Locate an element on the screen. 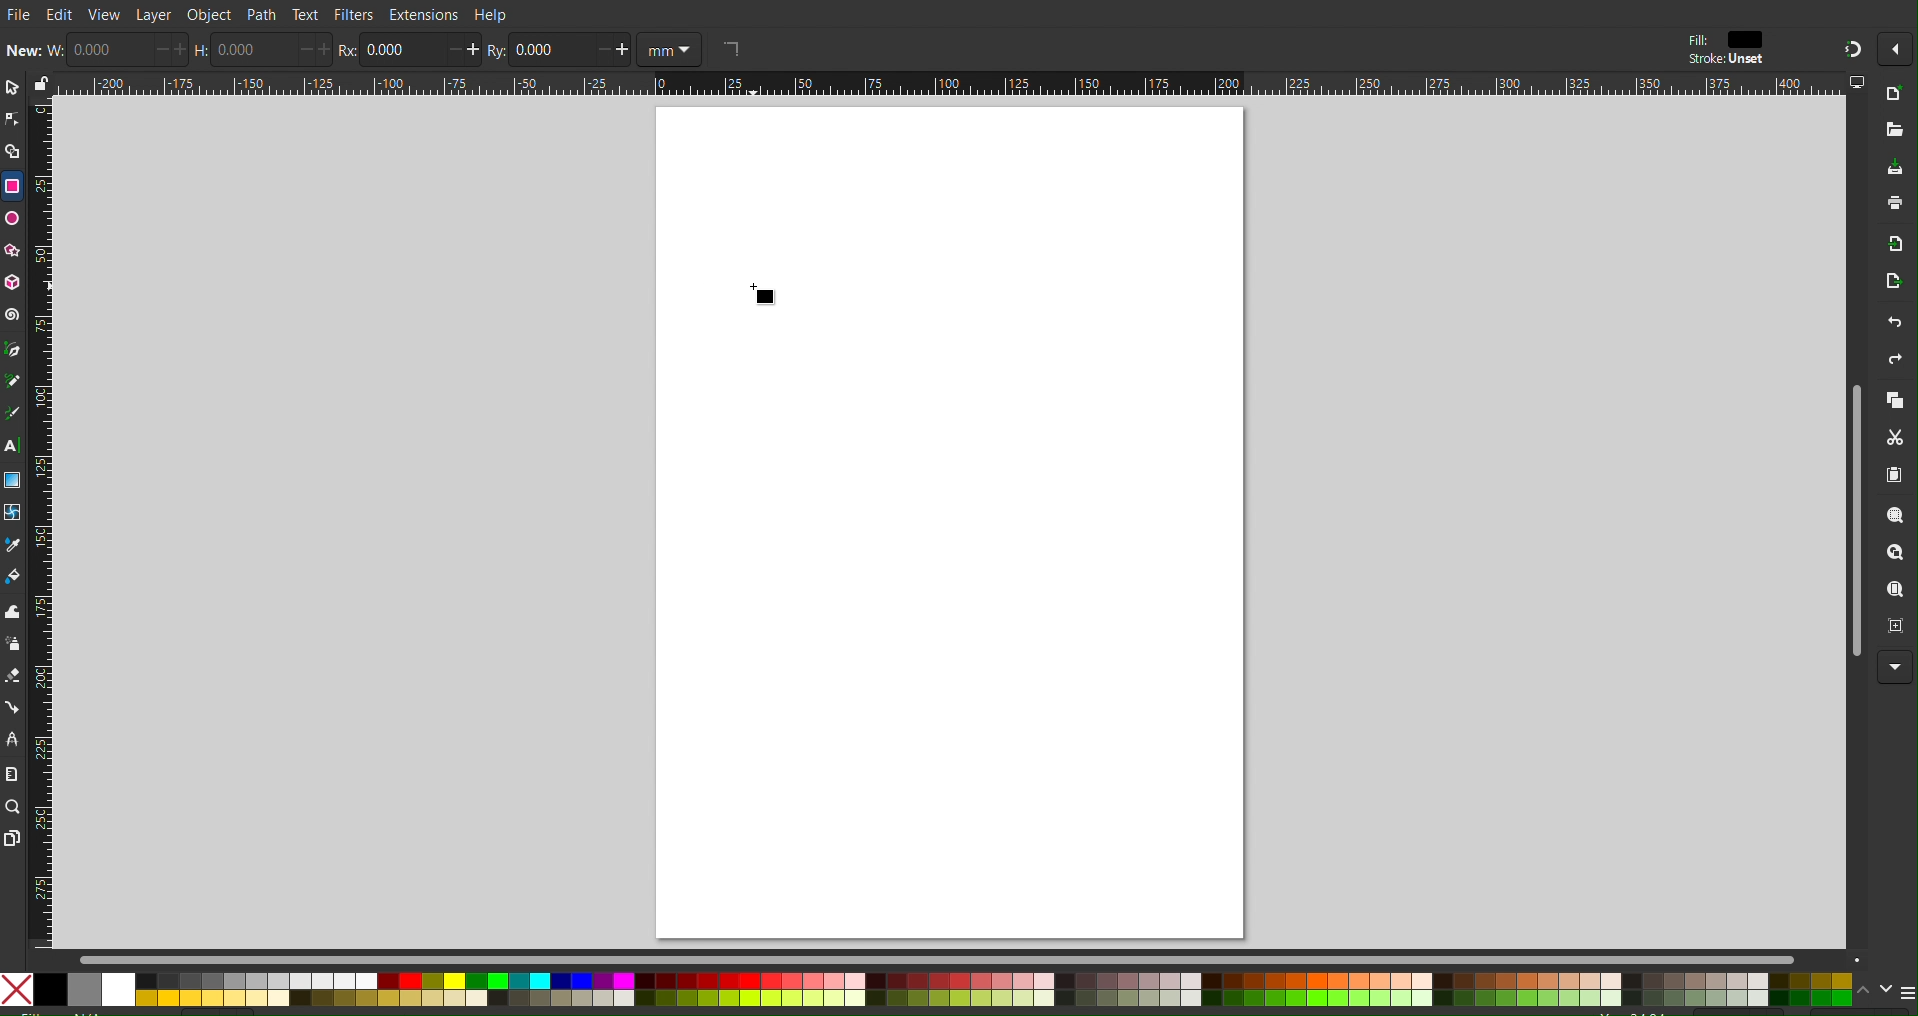  menu is located at coordinates (1906, 992).